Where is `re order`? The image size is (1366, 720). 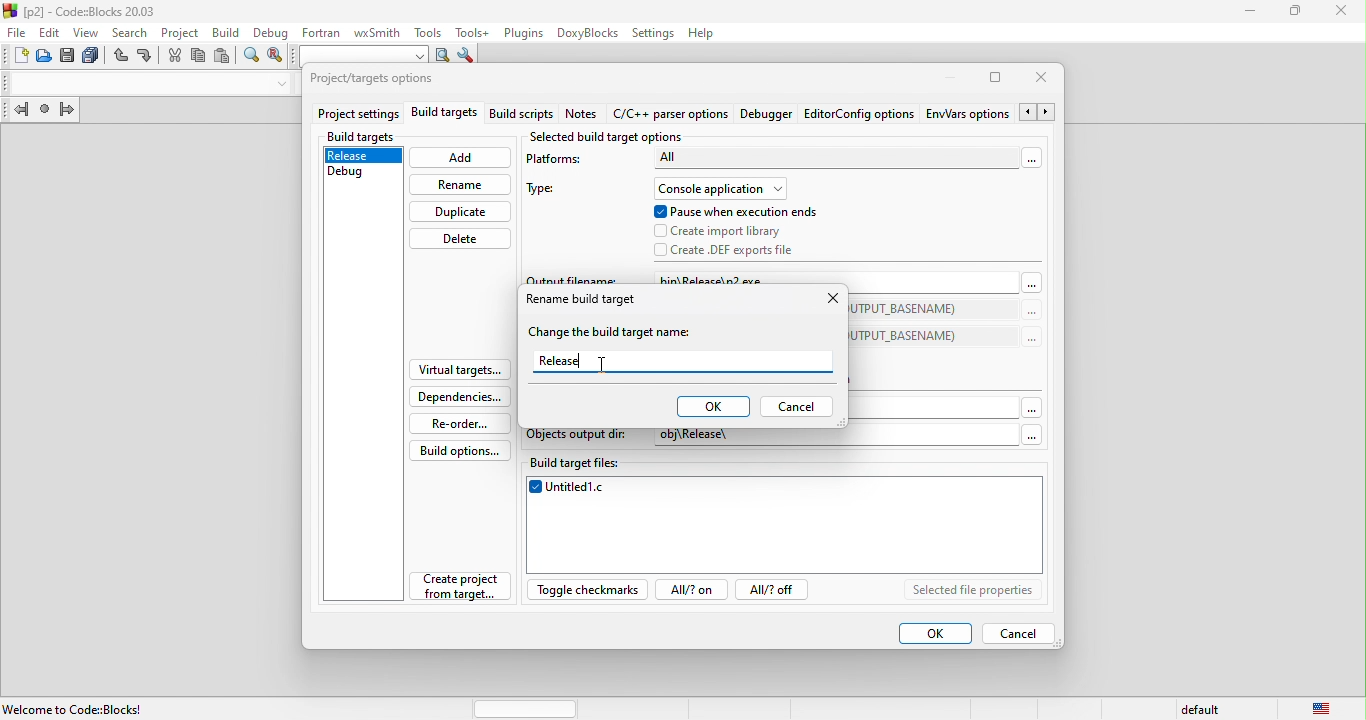 re order is located at coordinates (463, 423).